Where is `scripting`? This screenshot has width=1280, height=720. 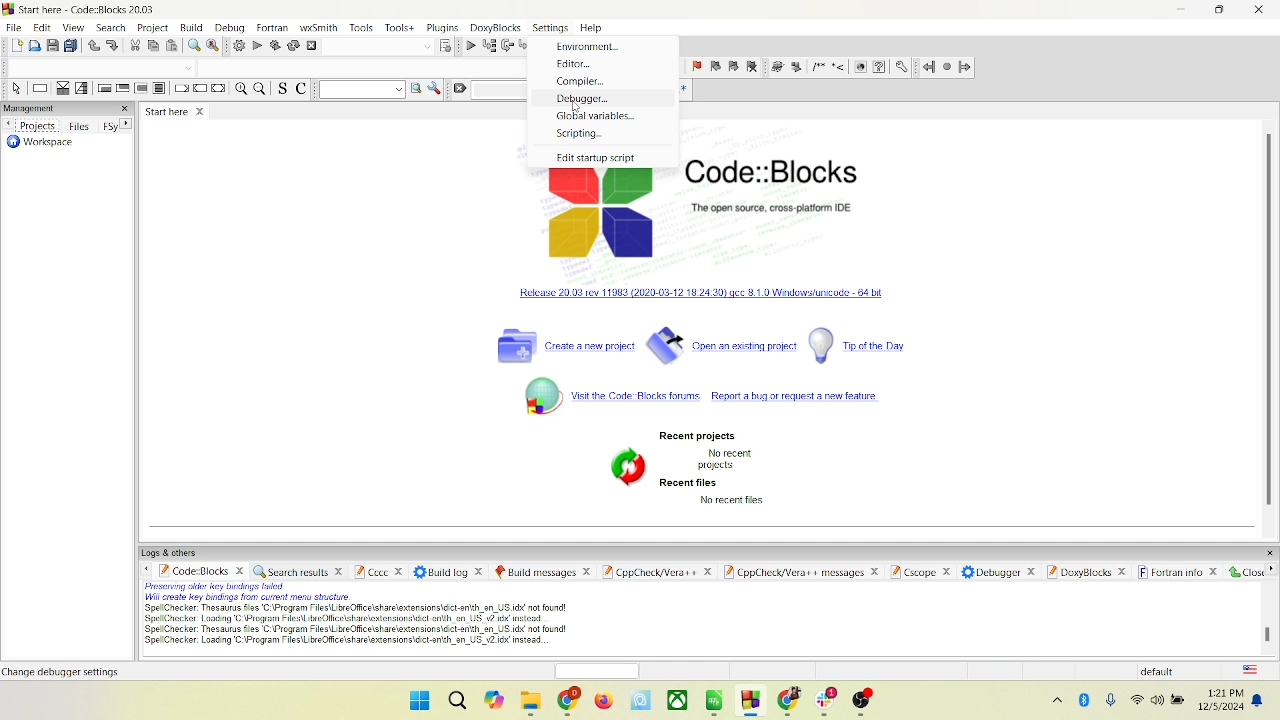 scripting is located at coordinates (581, 134).